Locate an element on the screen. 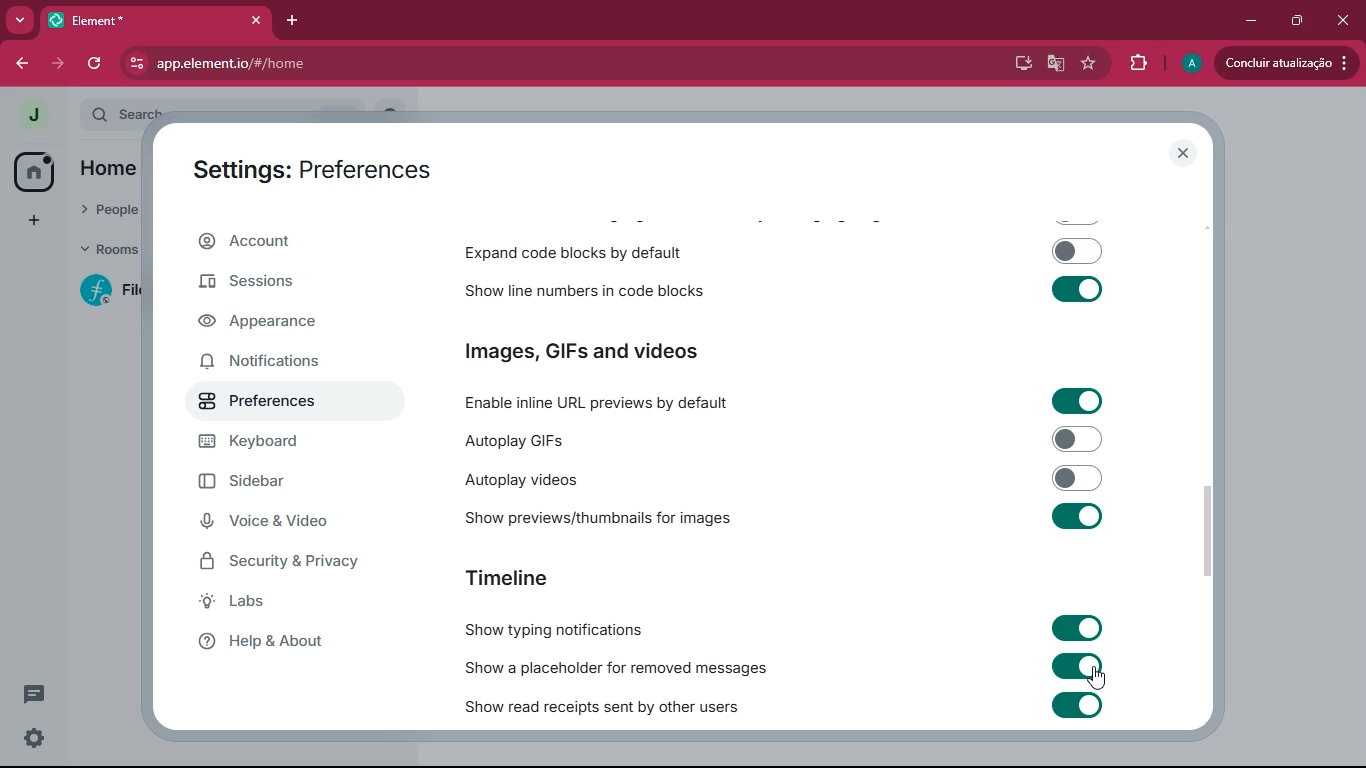 The height and width of the screenshot is (768, 1366). appearance is located at coordinates (275, 323).